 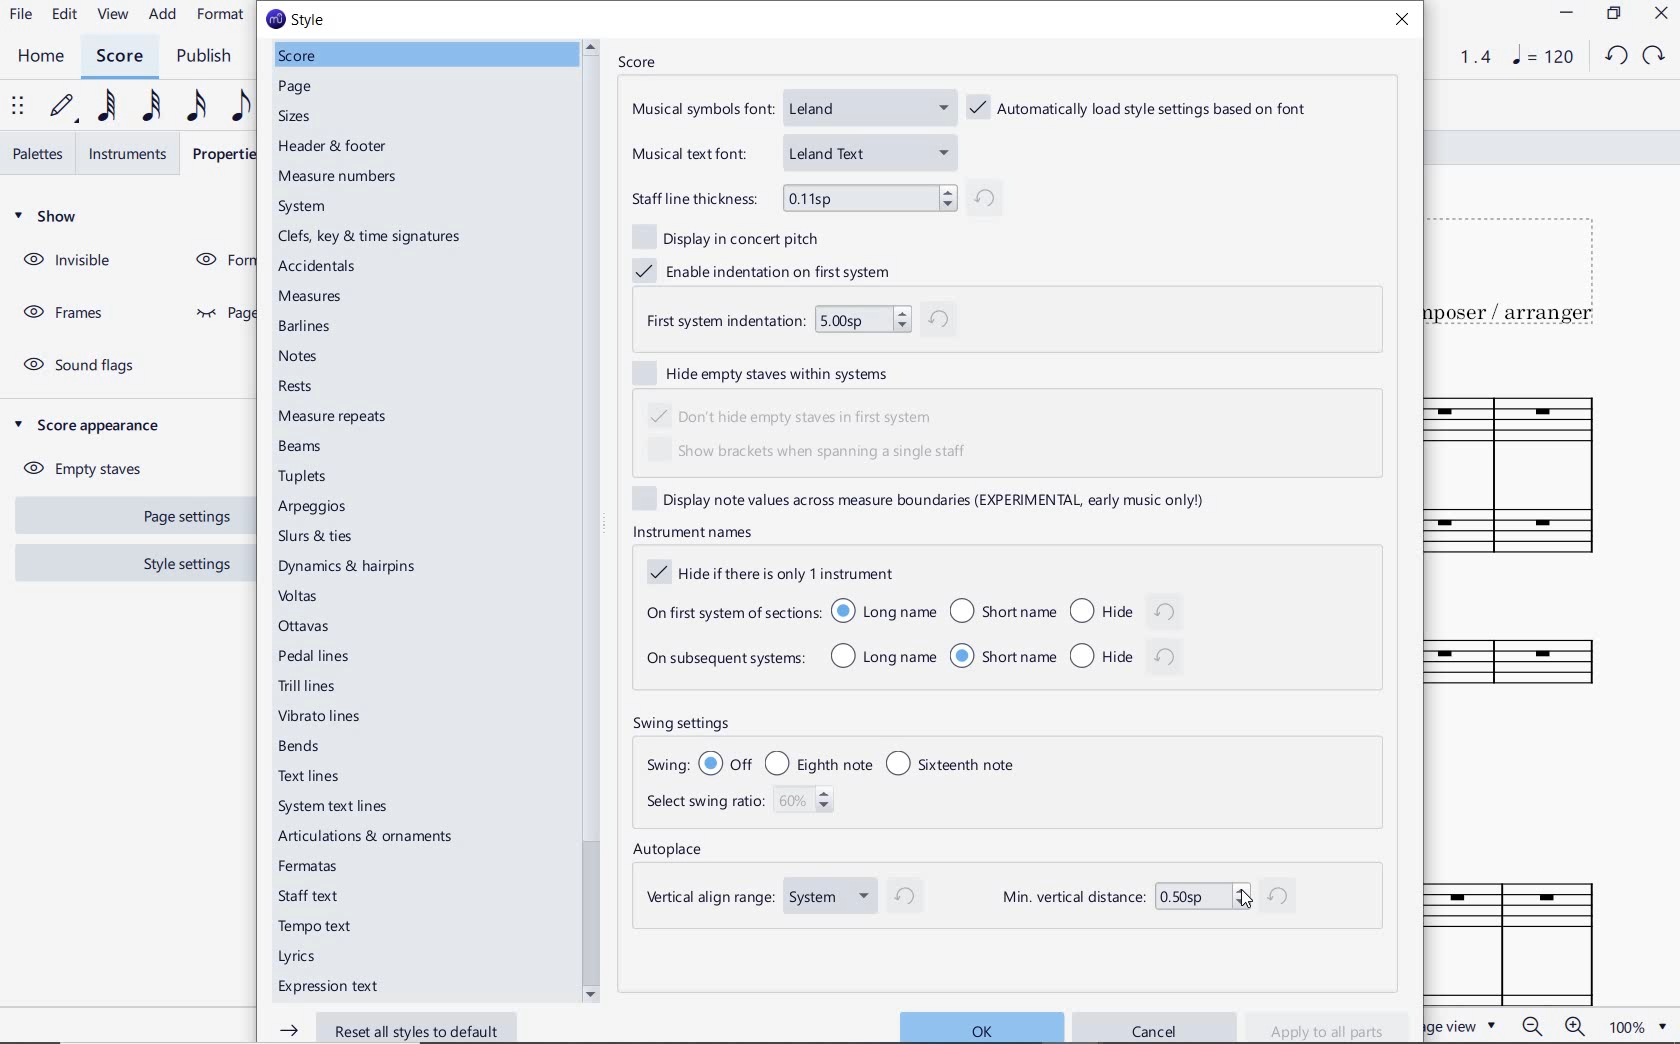 I want to click on swing, so click(x=844, y=762).